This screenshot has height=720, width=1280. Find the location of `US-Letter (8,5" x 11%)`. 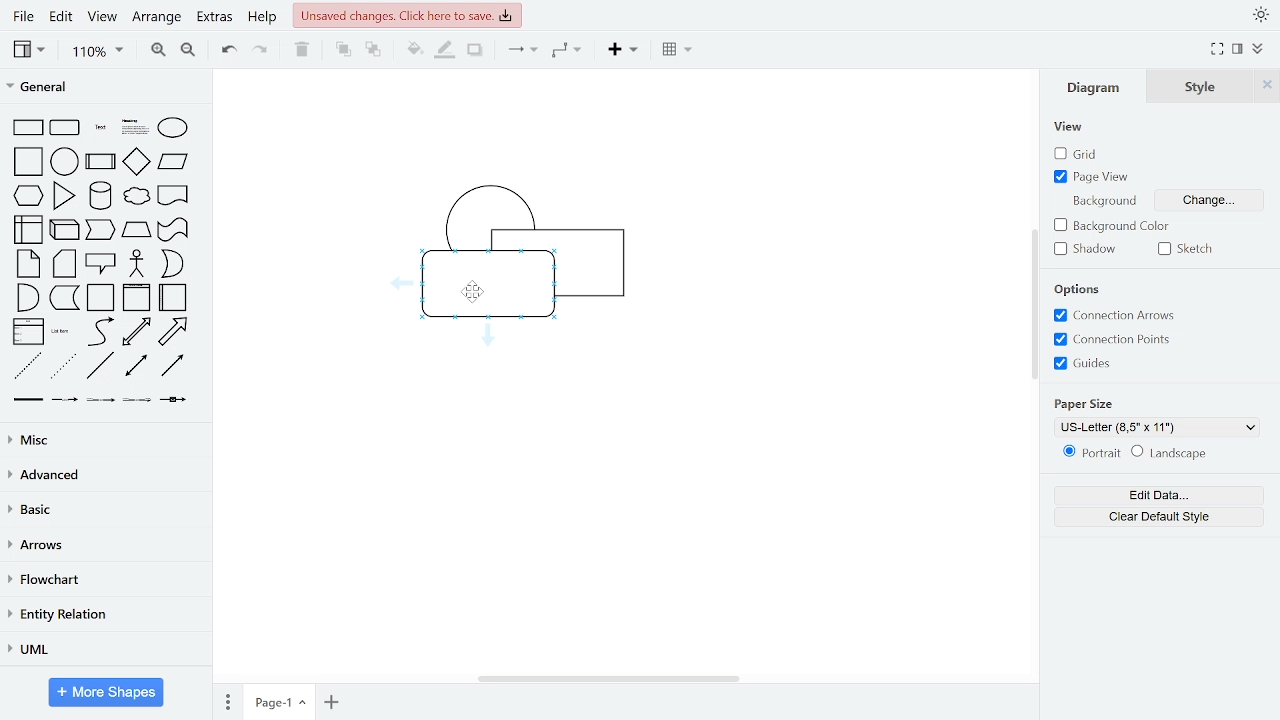

US-Letter (8,5" x 11%) is located at coordinates (1159, 426).